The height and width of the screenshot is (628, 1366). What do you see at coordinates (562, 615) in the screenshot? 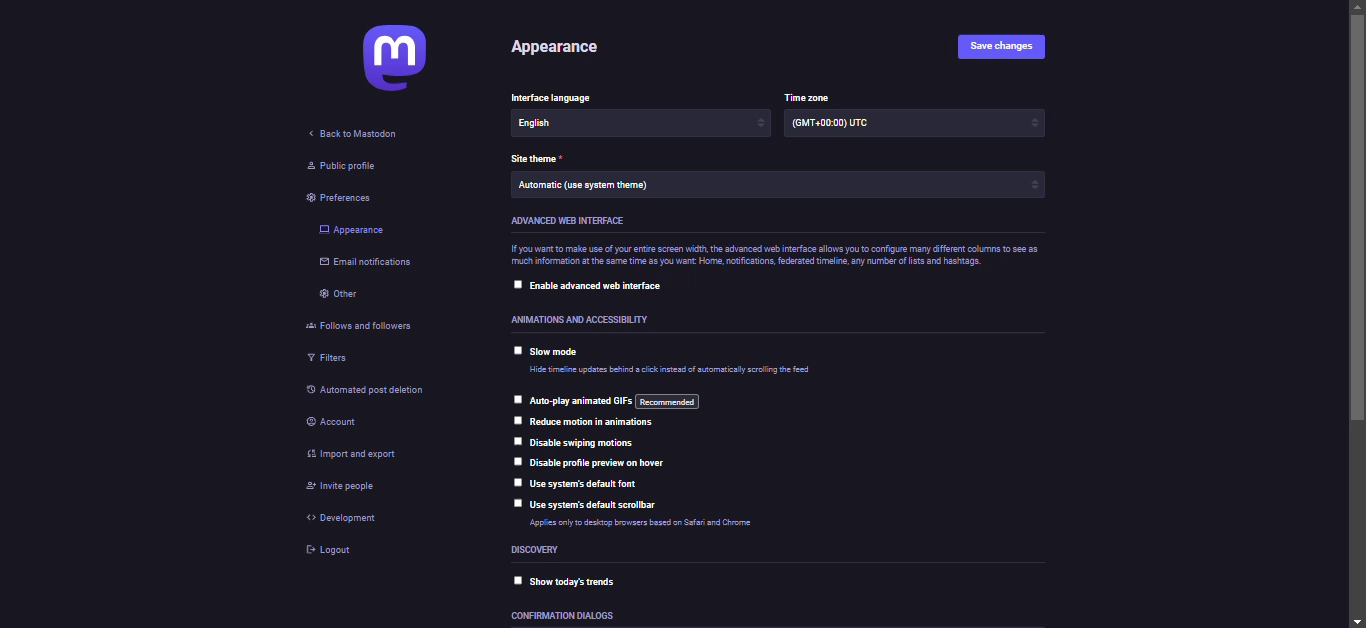
I see `dialog` at bounding box center [562, 615].